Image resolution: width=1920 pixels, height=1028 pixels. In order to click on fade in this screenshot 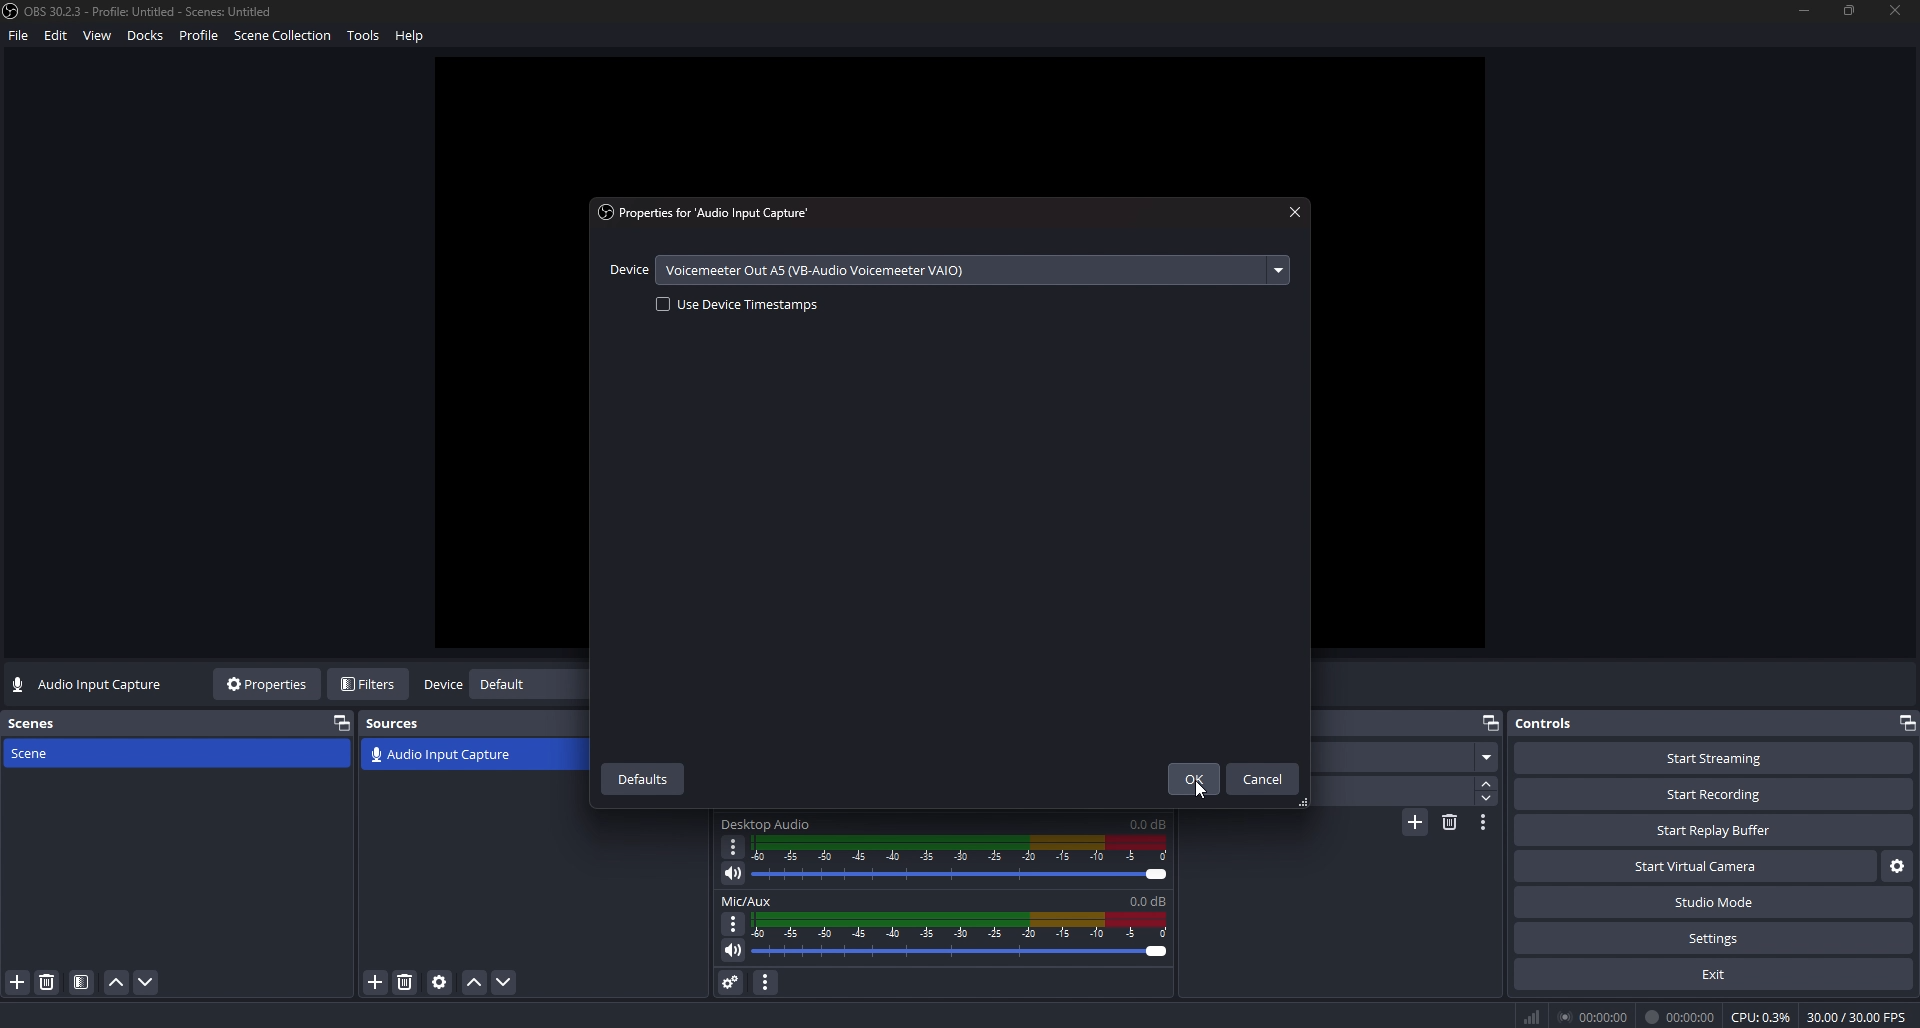, I will do `click(1405, 759)`.